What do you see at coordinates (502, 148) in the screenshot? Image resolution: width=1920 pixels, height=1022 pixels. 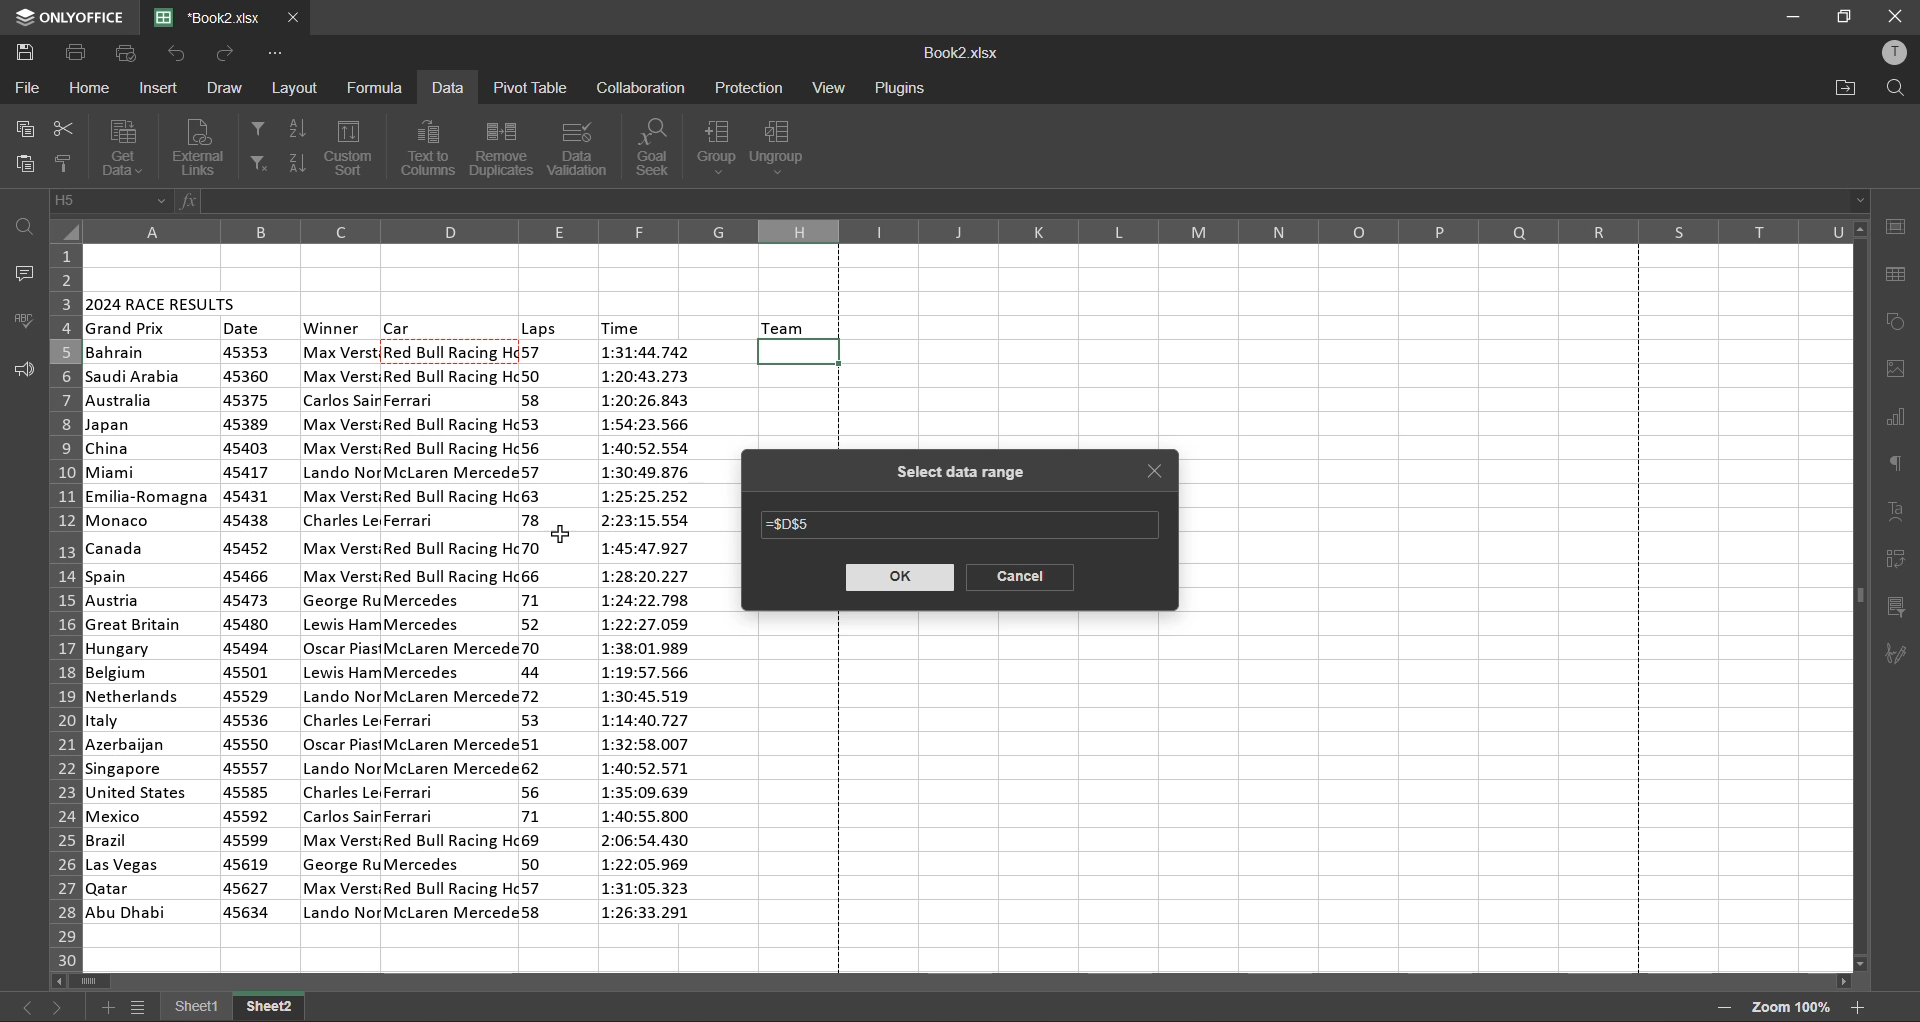 I see `remove duplicates` at bounding box center [502, 148].